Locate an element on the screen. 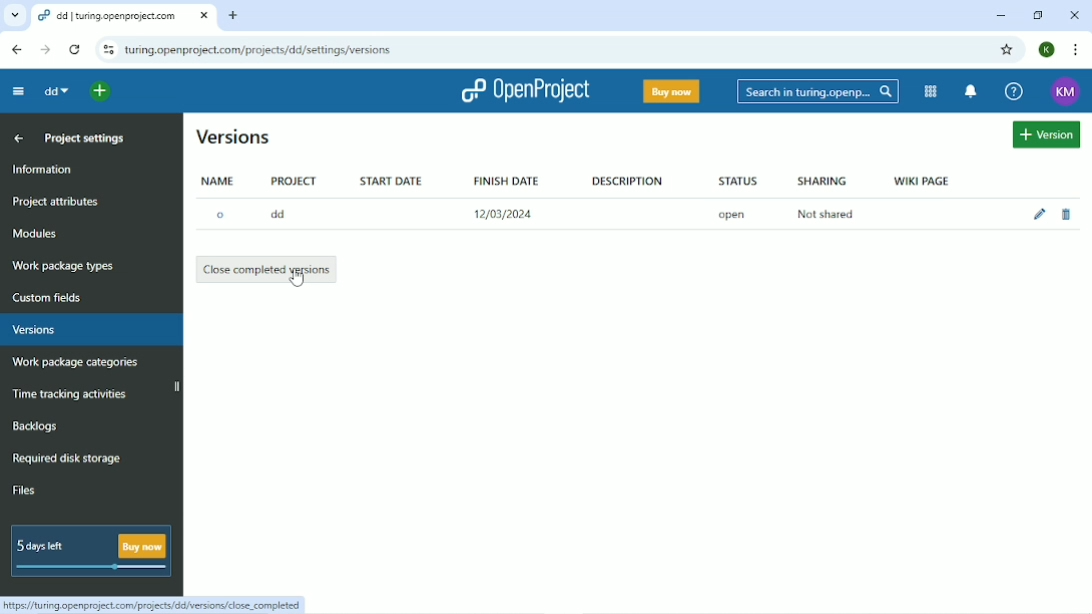 The height and width of the screenshot is (614, 1092). open quick add menu is located at coordinates (100, 90).